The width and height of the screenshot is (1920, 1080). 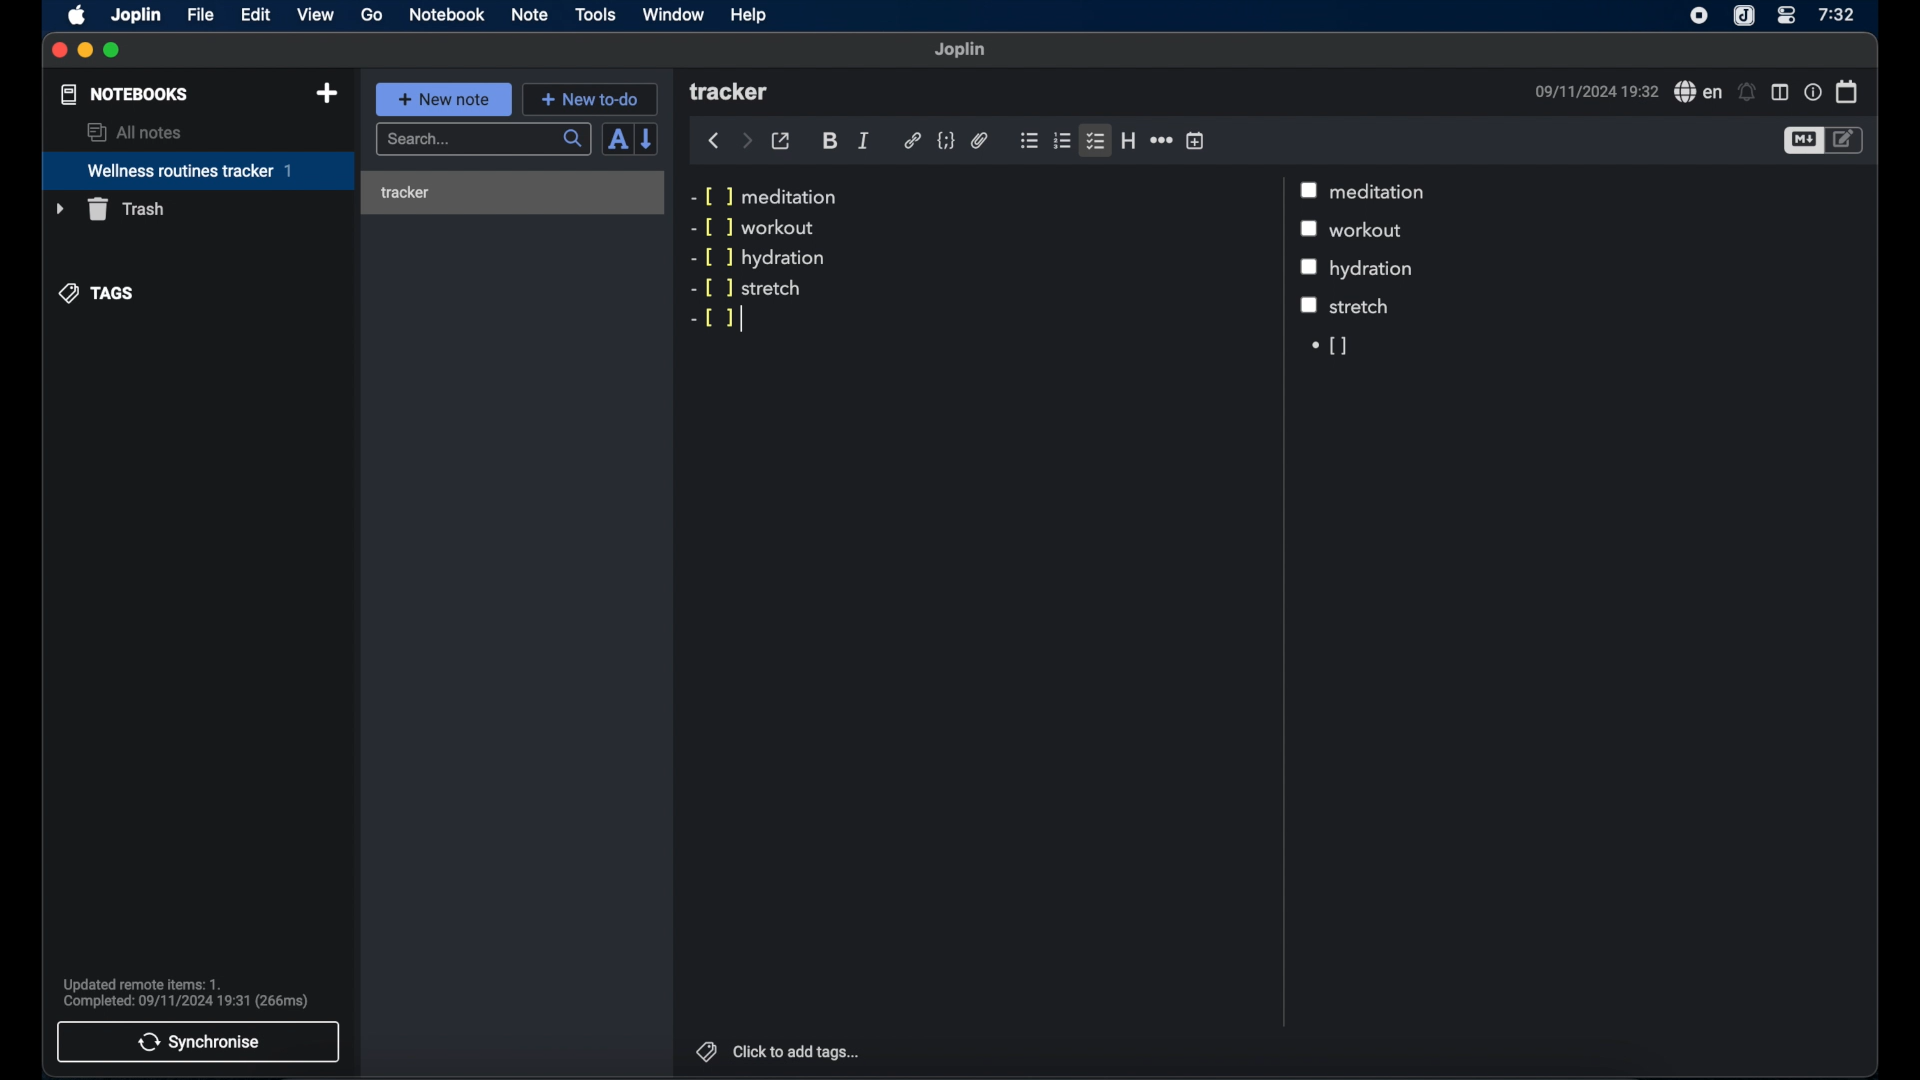 I want to click on trash, so click(x=109, y=209).